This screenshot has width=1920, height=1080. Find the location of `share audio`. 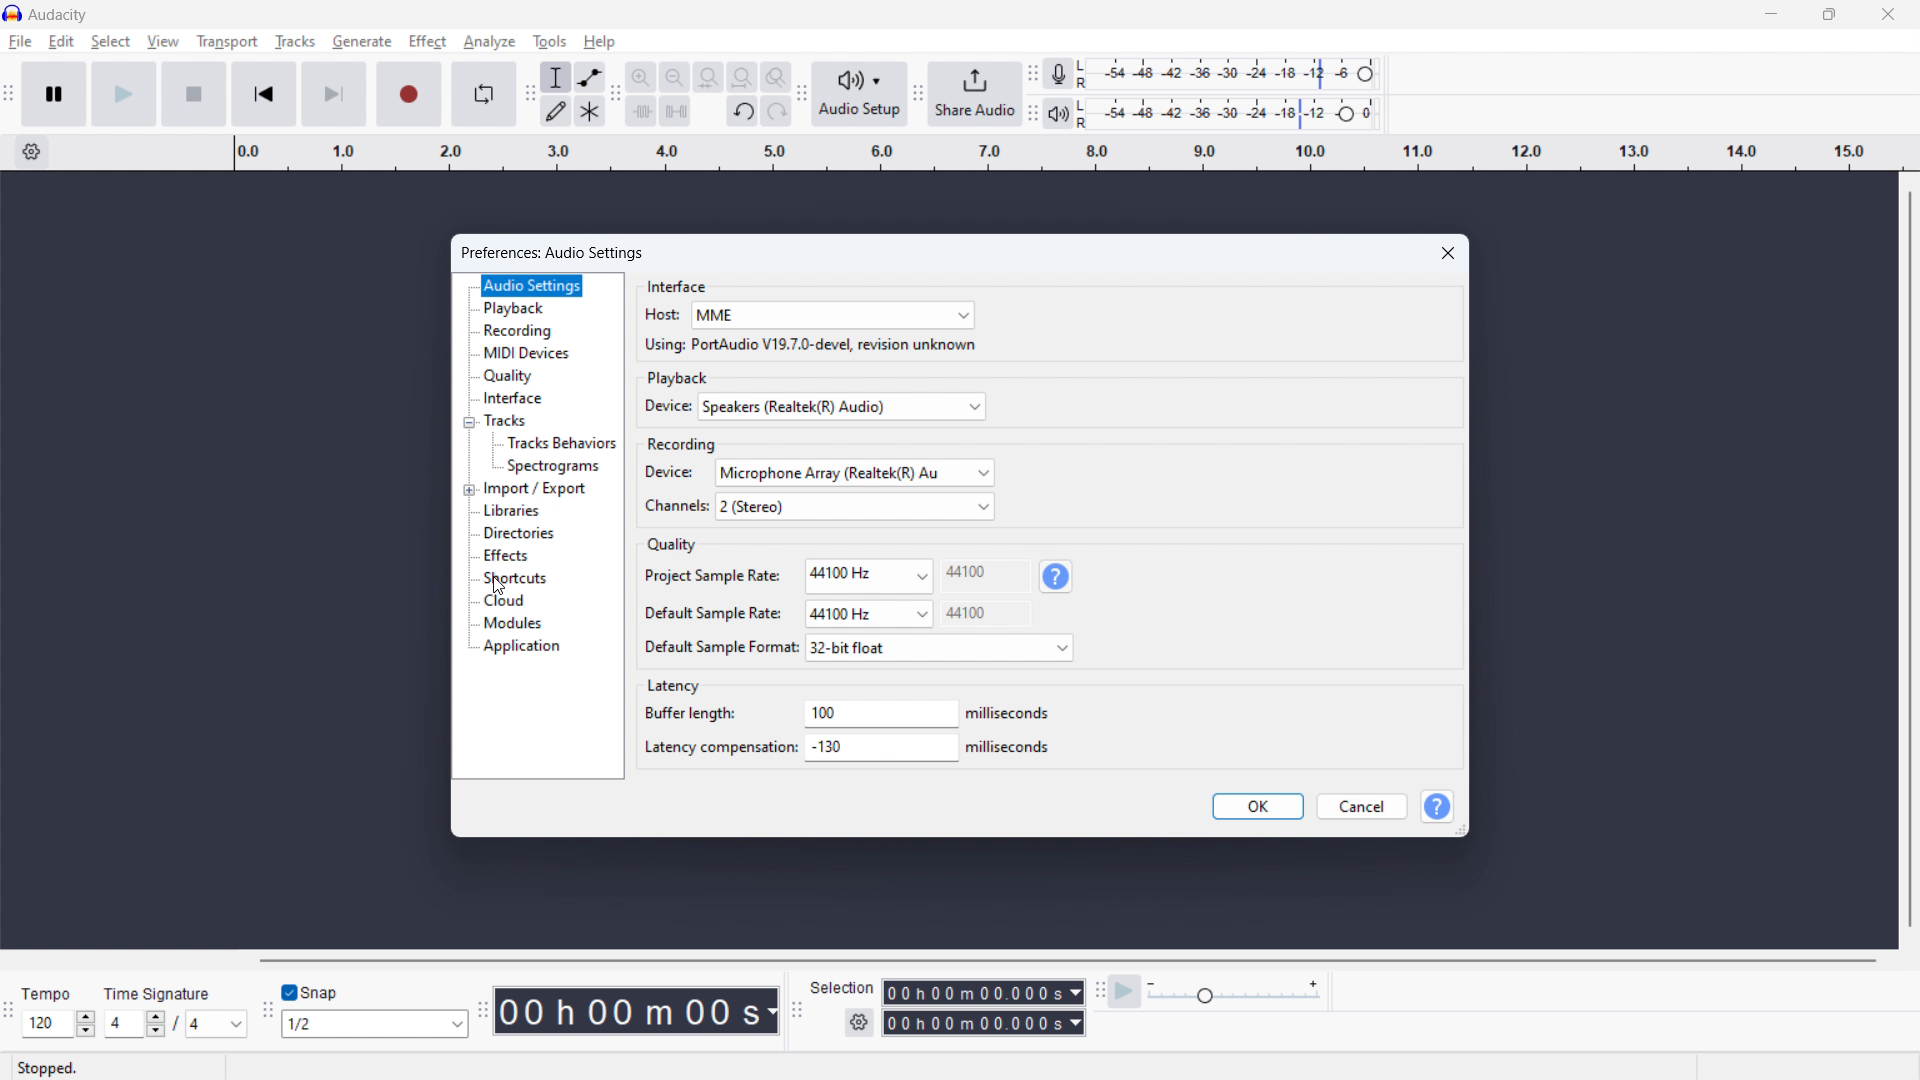

share audio is located at coordinates (976, 94).